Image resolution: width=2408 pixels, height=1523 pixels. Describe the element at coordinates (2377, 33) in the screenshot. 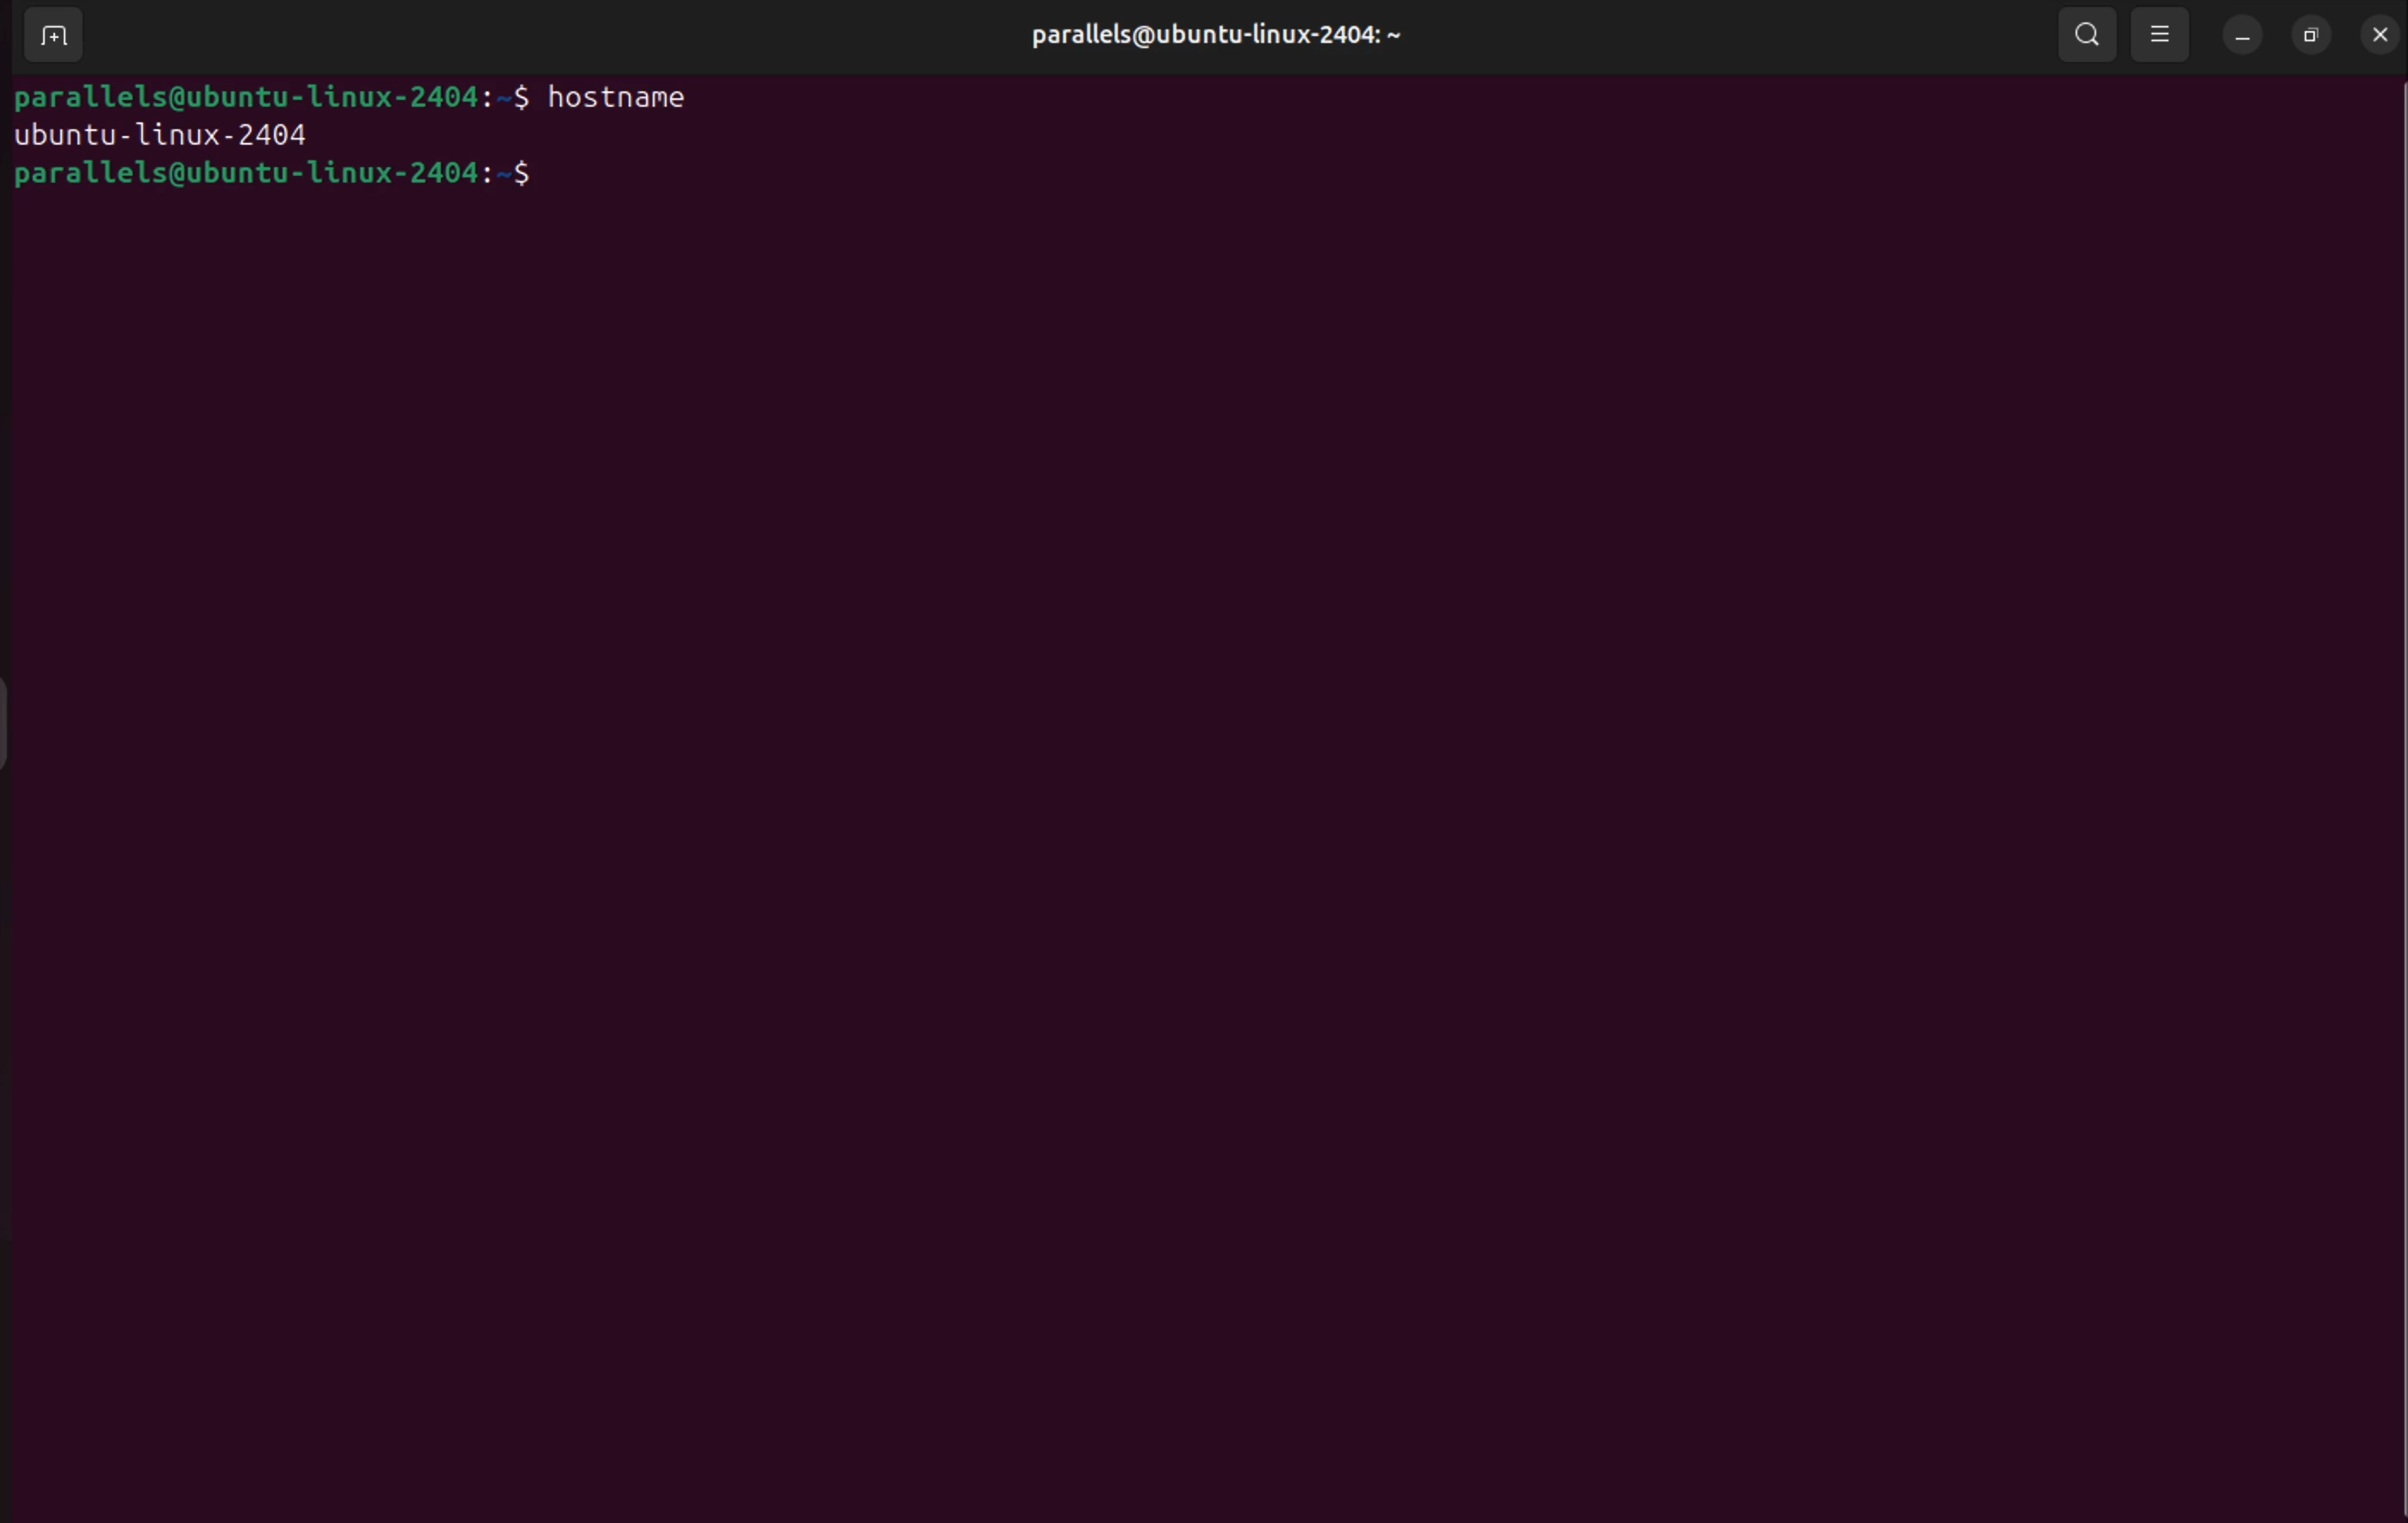

I see `close` at that location.